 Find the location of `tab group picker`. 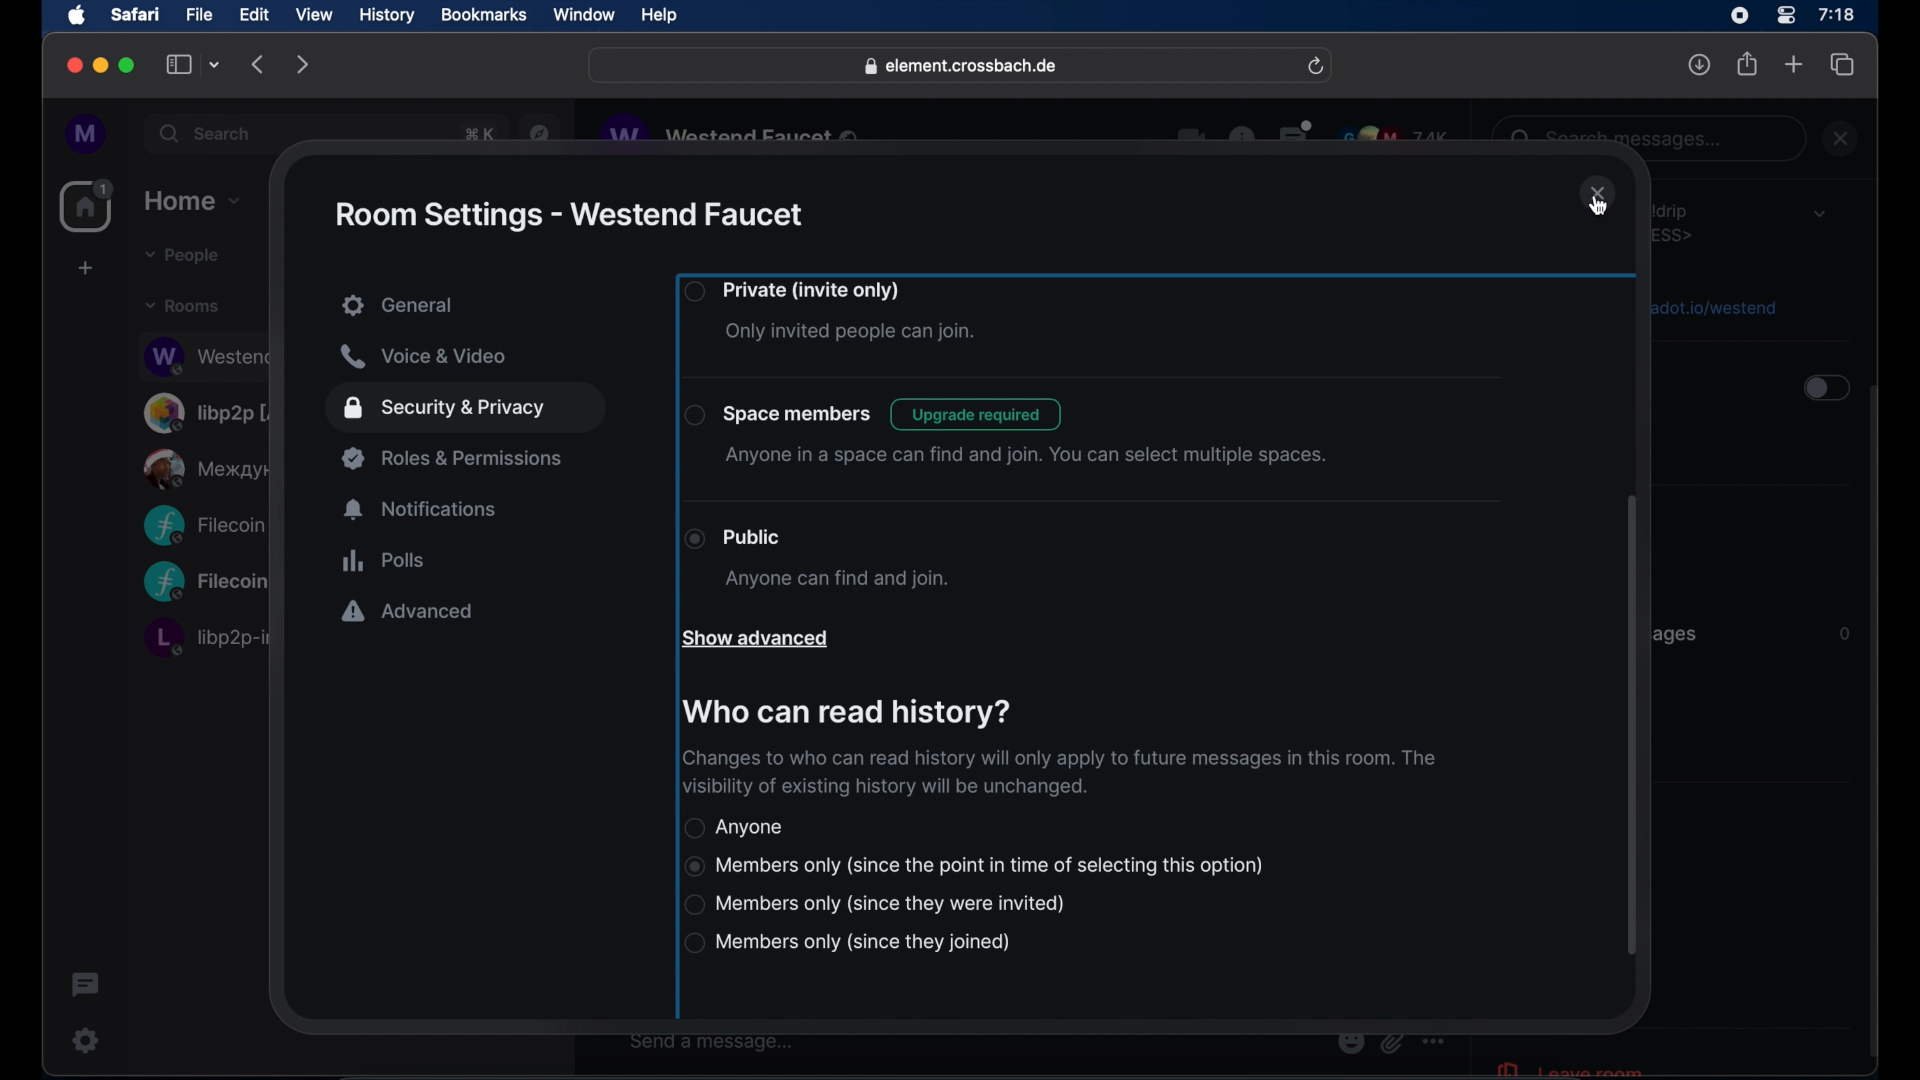

tab group picker is located at coordinates (215, 64).